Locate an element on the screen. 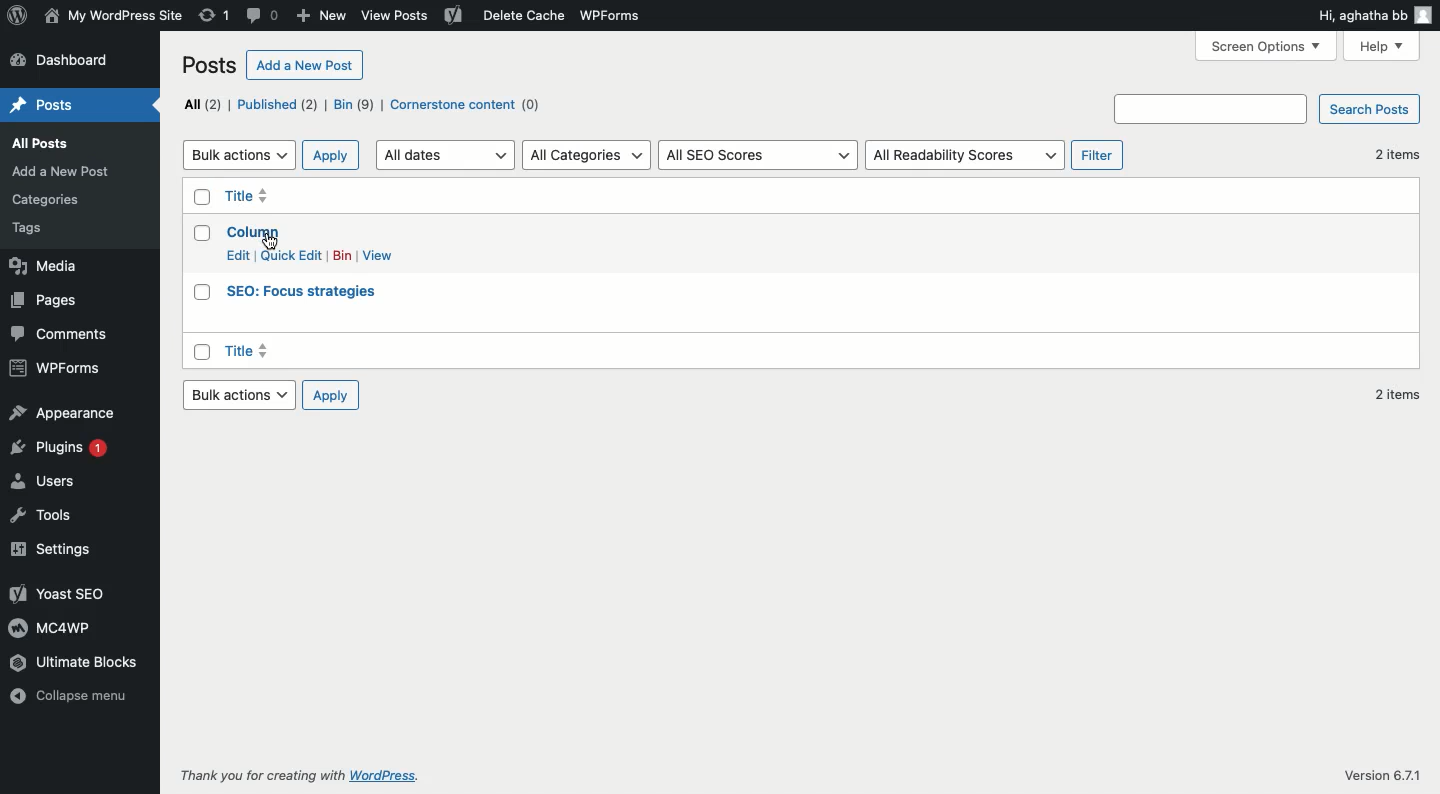 Image resolution: width=1440 pixels, height=794 pixels. Logo is located at coordinates (16, 16).